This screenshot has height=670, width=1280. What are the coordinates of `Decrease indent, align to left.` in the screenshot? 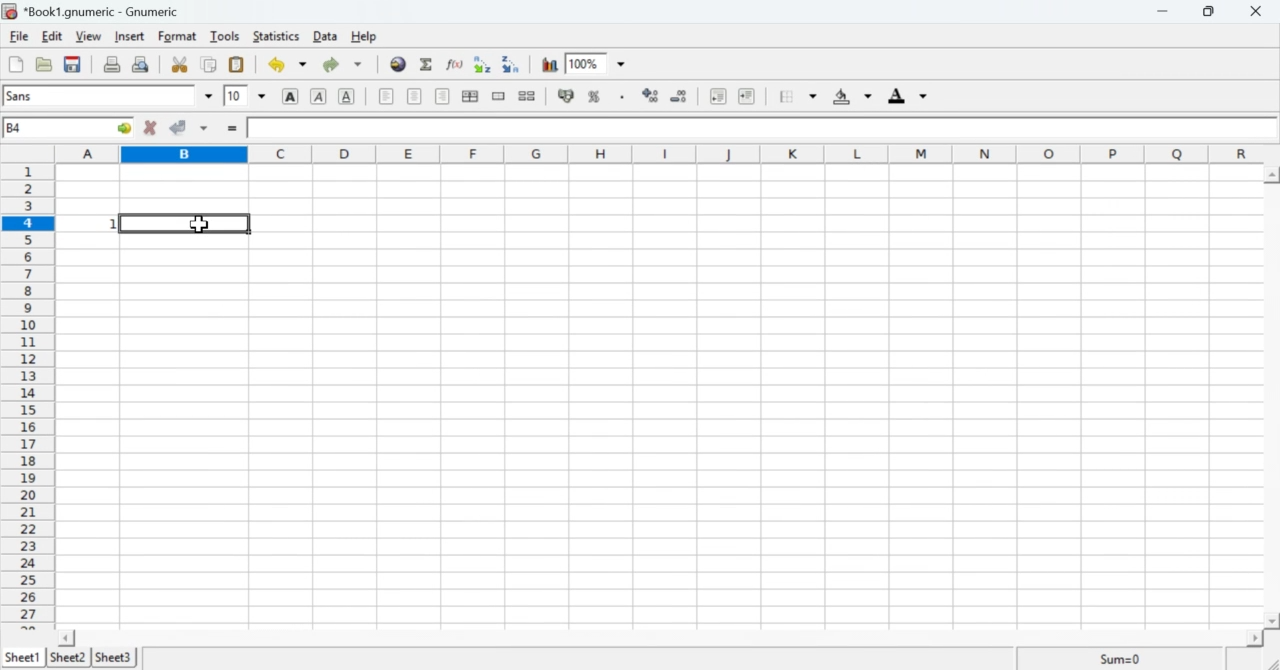 It's located at (719, 97).